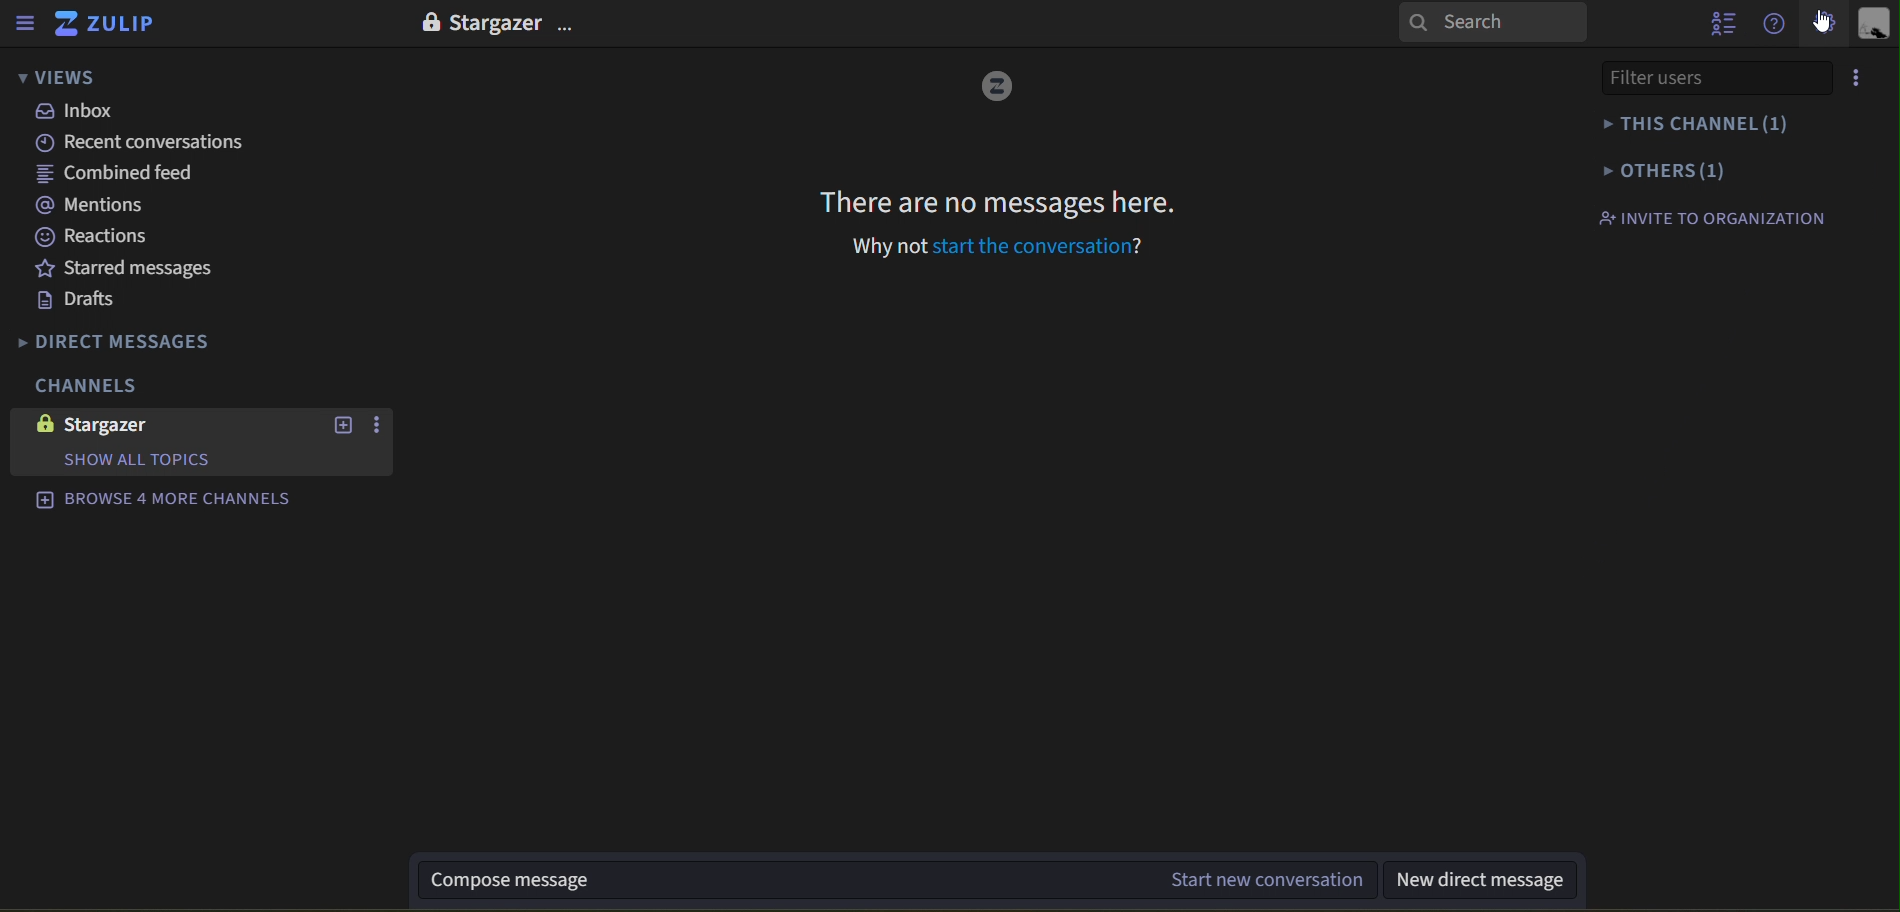 Image resolution: width=1900 pixels, height=912 pixels. What do you see at coordinates (151, 340) in the screenshot?
I see `direct messages` at bounding box center [151, 340].